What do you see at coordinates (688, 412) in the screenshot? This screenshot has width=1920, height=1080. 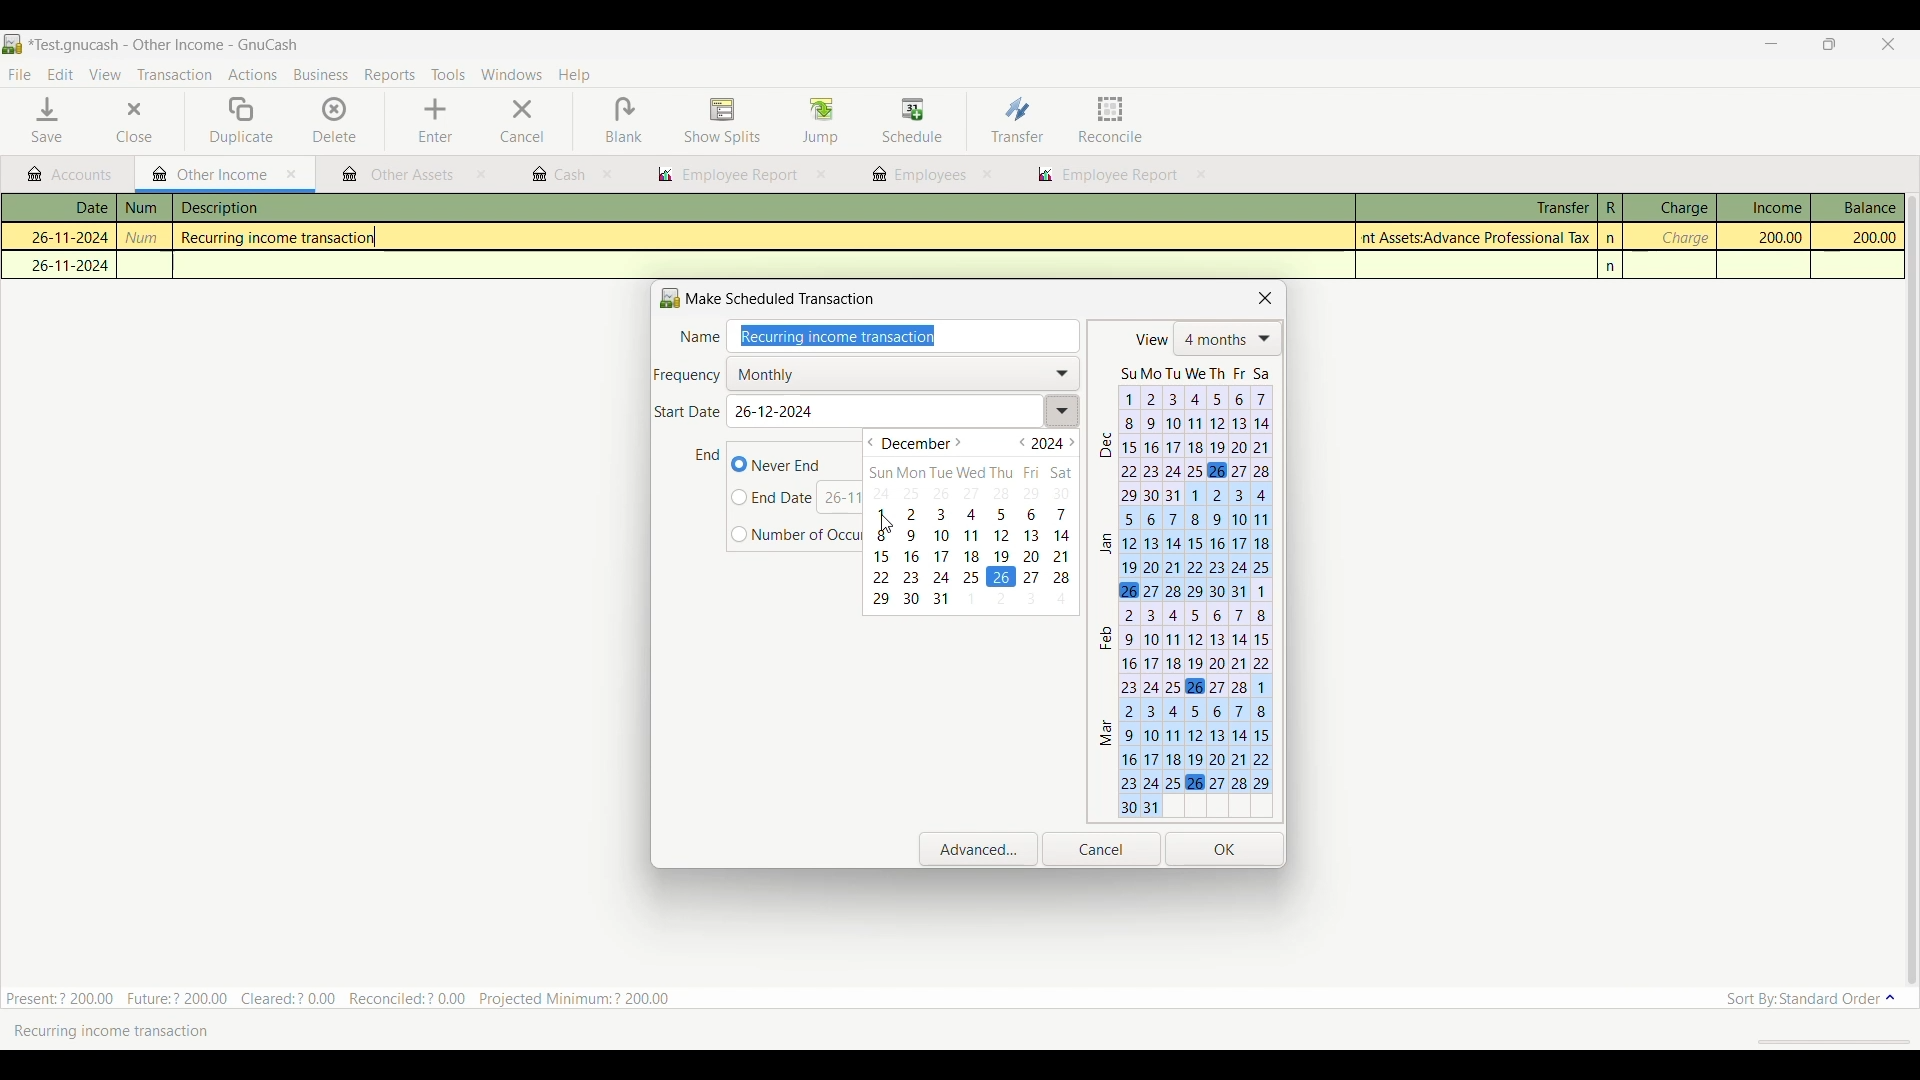 I see `Indicates Start date of transaction` at bounding box center [688, 412].